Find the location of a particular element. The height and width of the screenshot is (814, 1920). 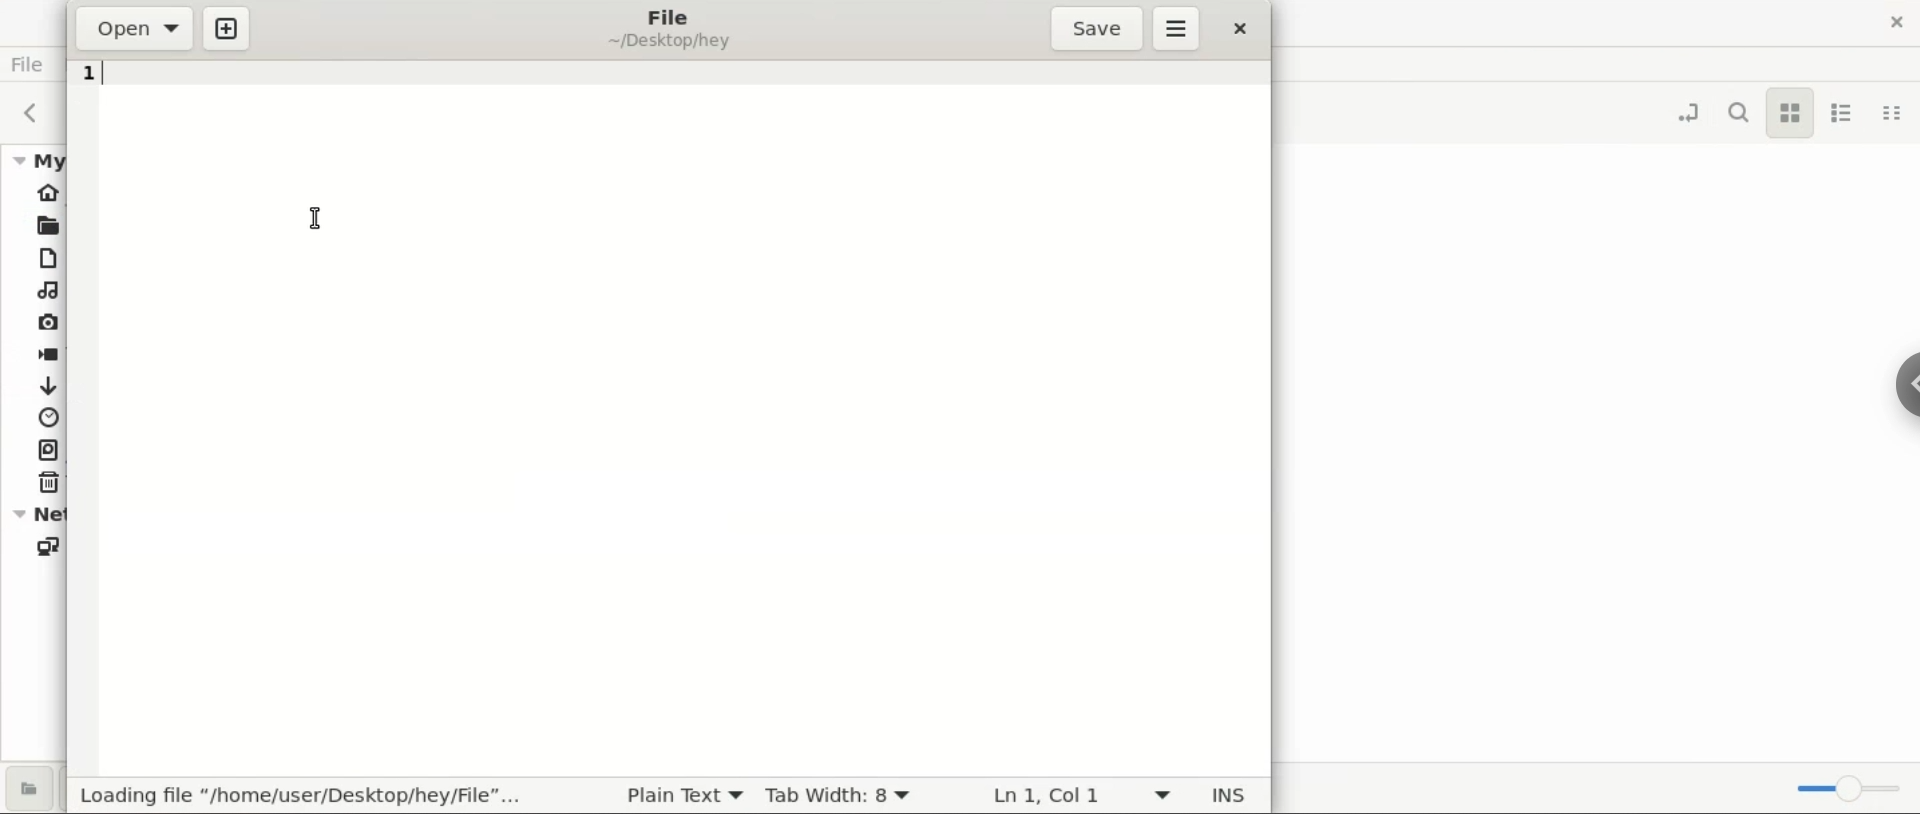

cursor is located at coordinates (313, 219).